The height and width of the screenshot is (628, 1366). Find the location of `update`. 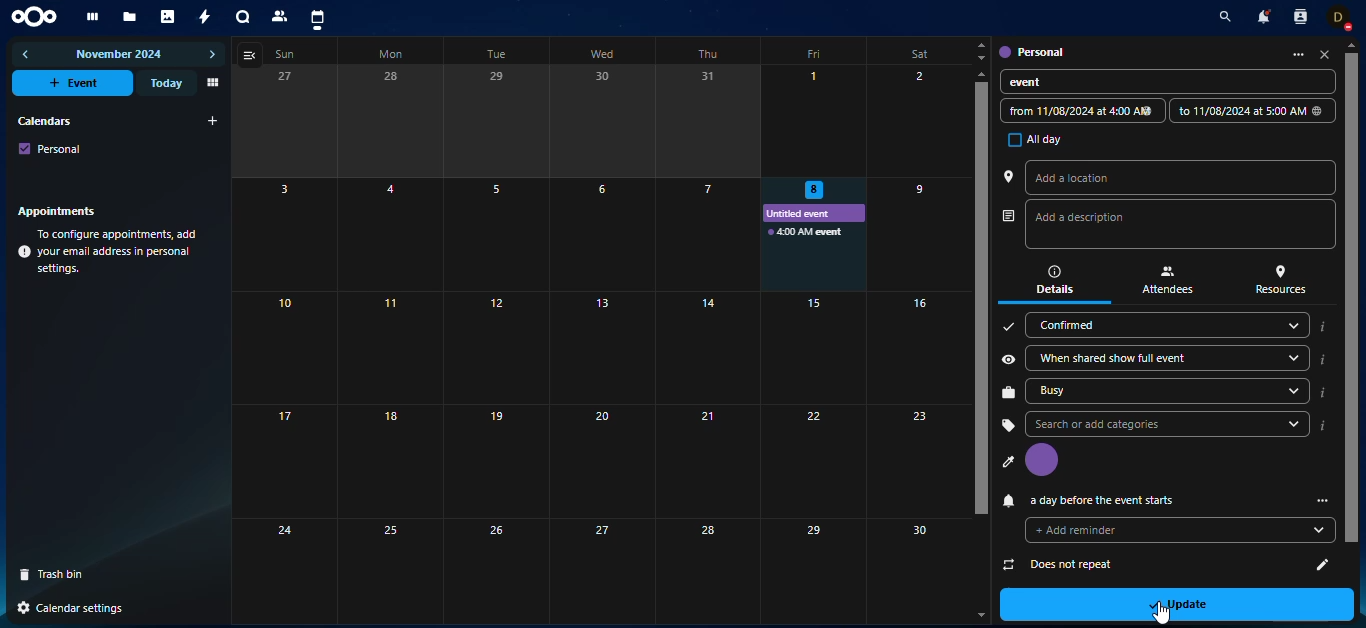

update is located at coordinates (1198, 604).